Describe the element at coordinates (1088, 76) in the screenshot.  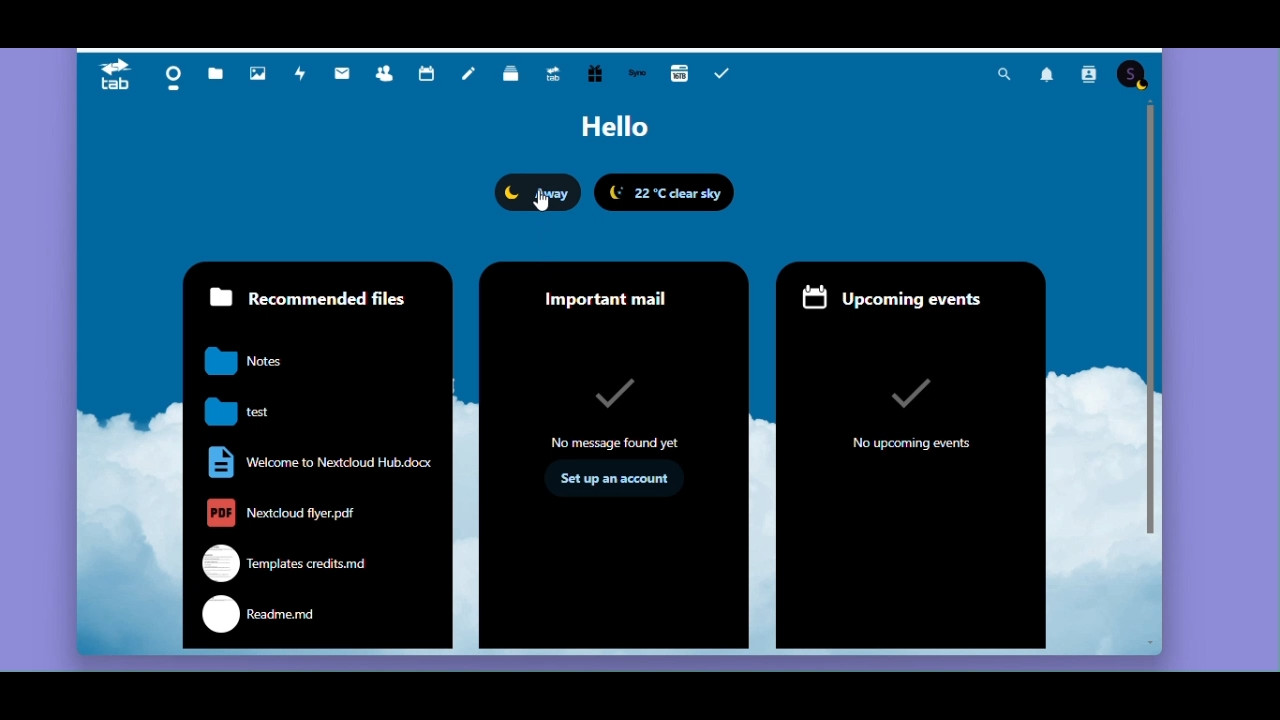
I see `Contact search` at that location.